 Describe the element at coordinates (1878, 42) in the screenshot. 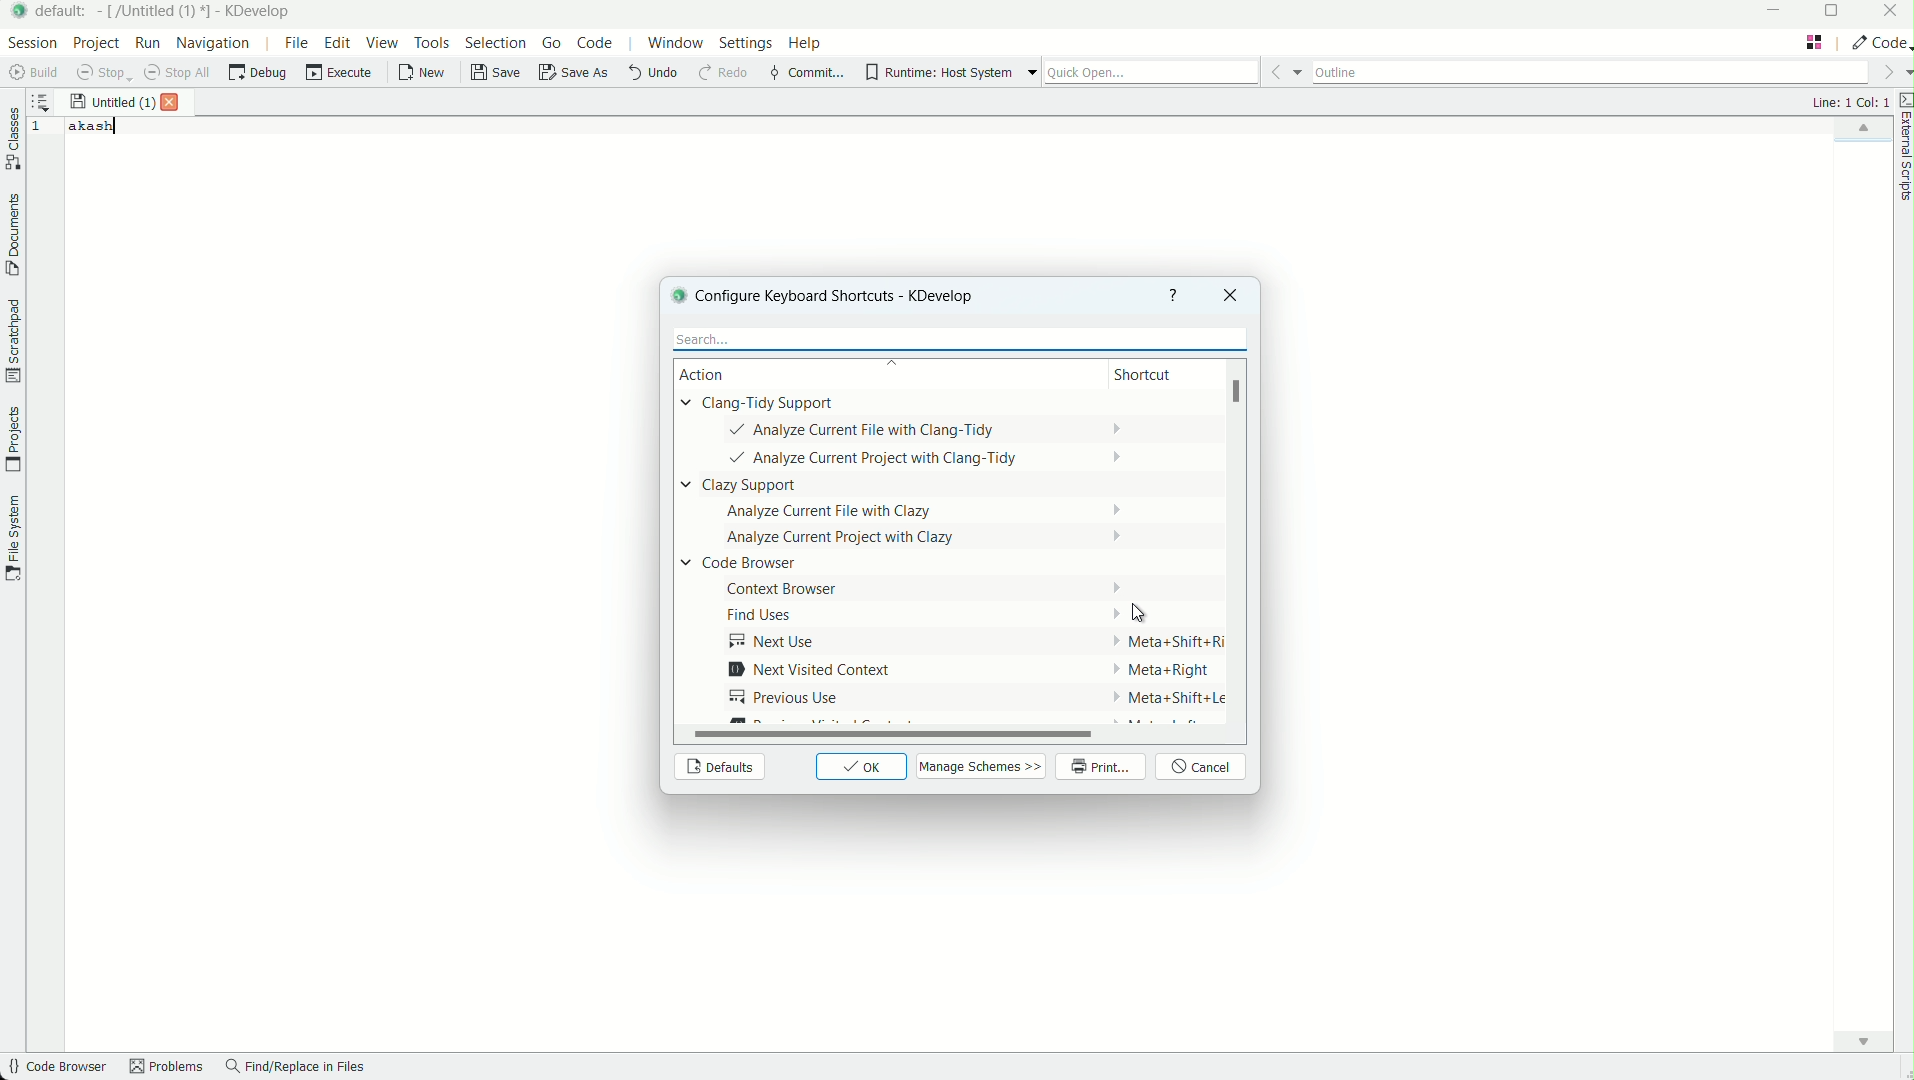

I see `execute actions to change the area` at that location.